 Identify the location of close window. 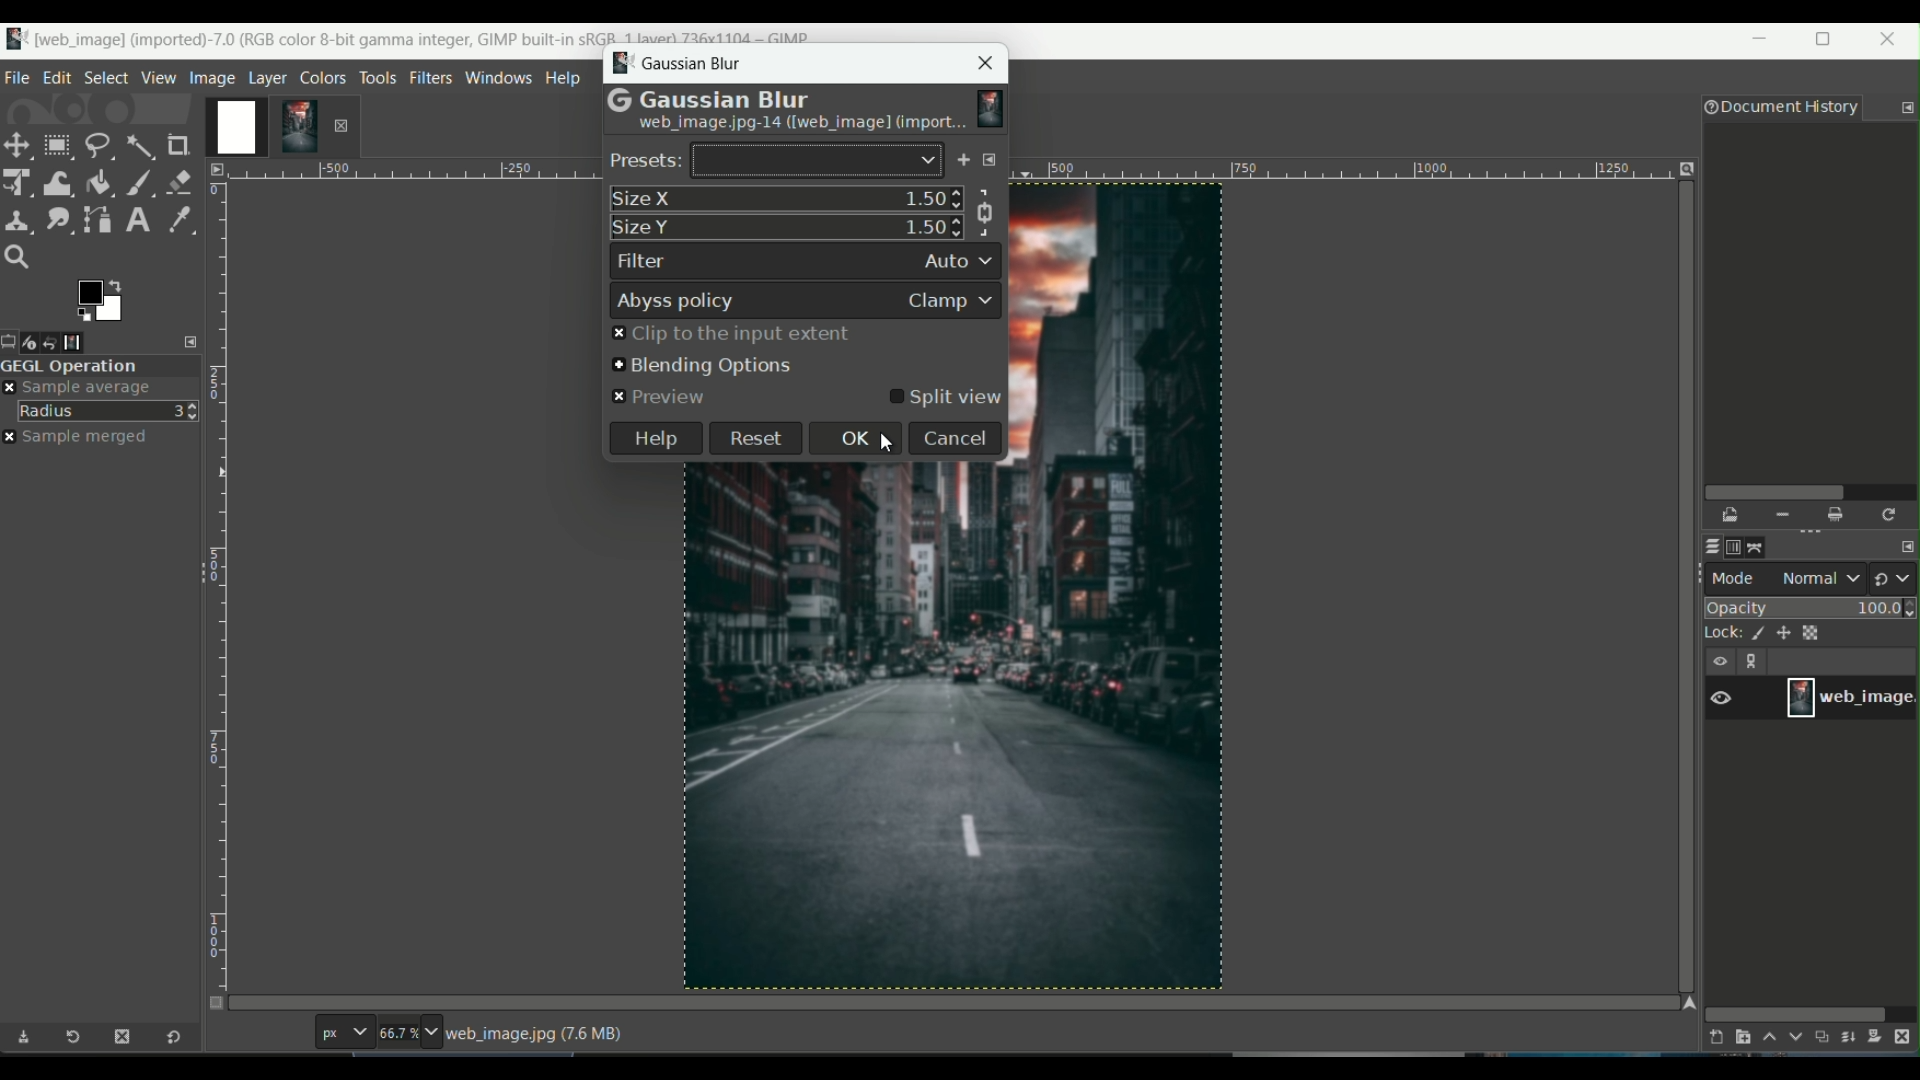
(1892, 42).